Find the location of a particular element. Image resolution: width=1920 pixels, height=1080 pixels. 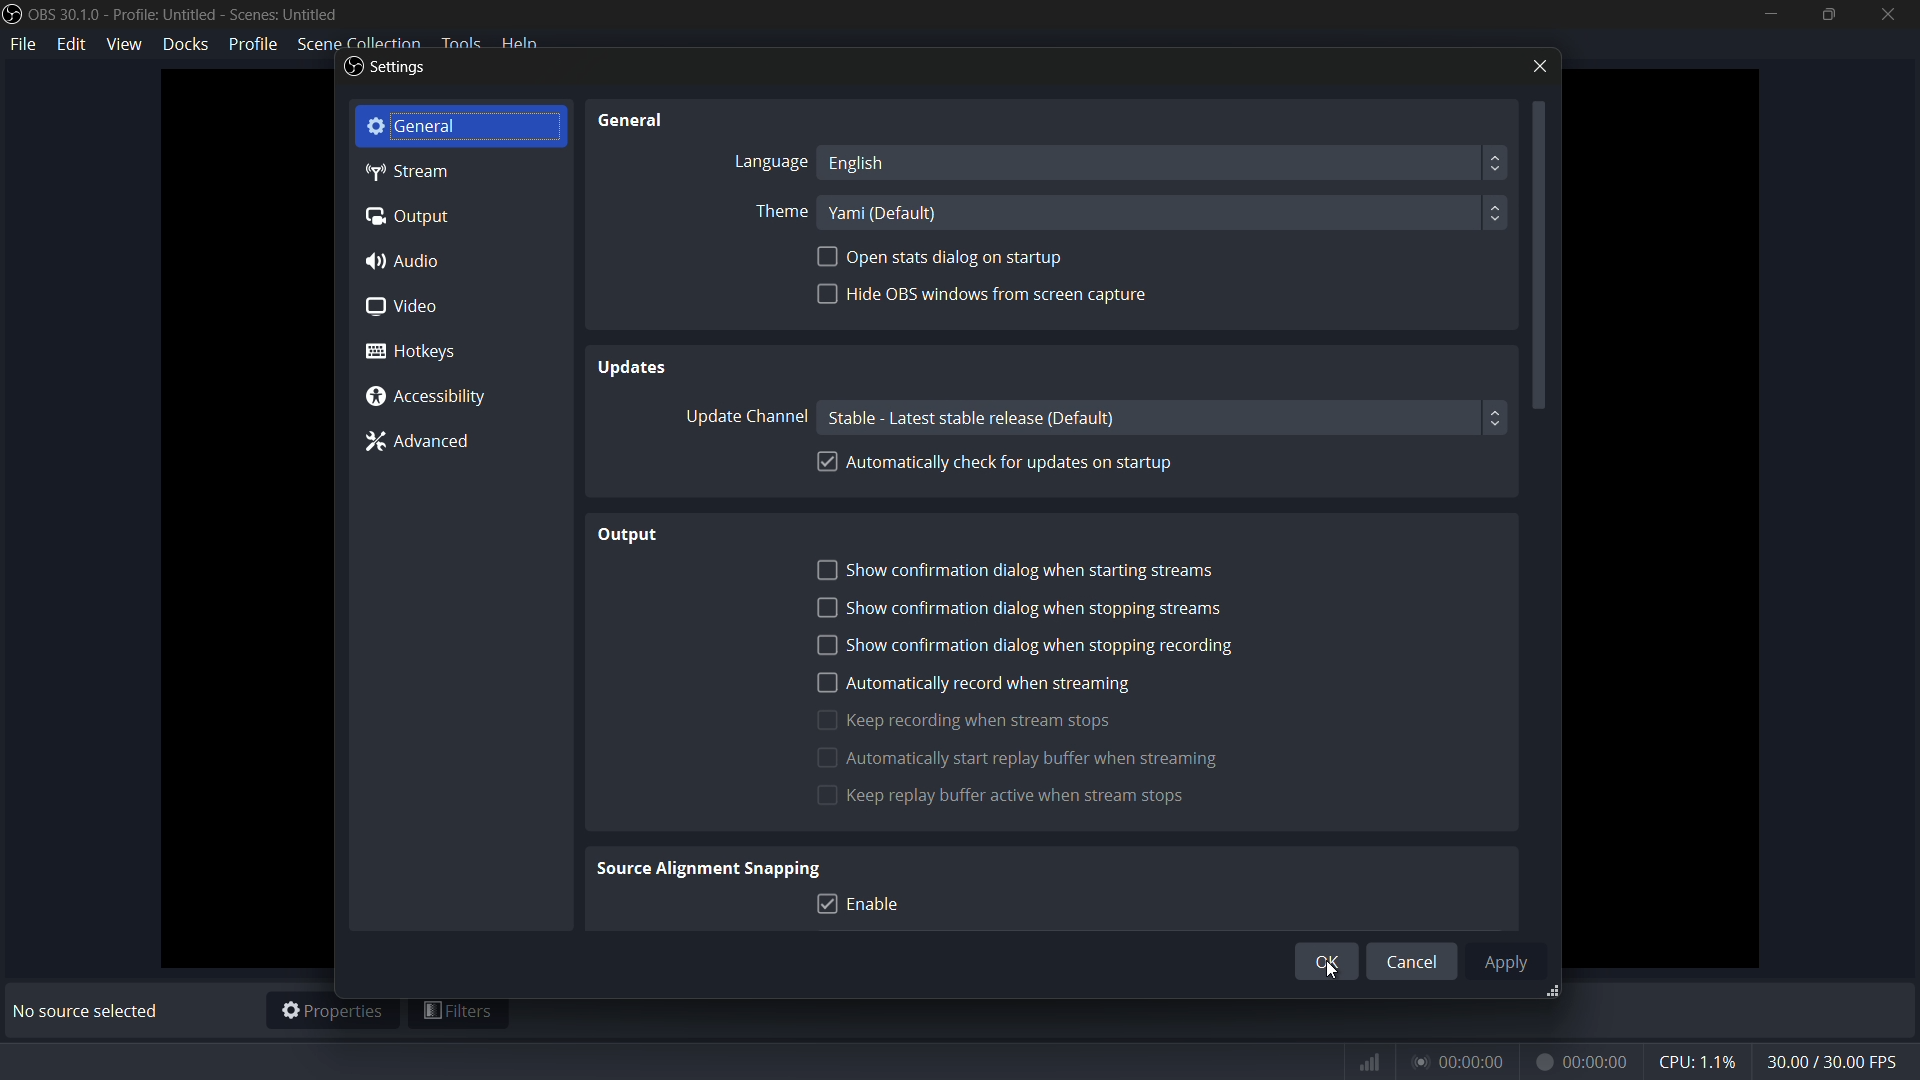

Cursor is located at coordinates (1337, 977).